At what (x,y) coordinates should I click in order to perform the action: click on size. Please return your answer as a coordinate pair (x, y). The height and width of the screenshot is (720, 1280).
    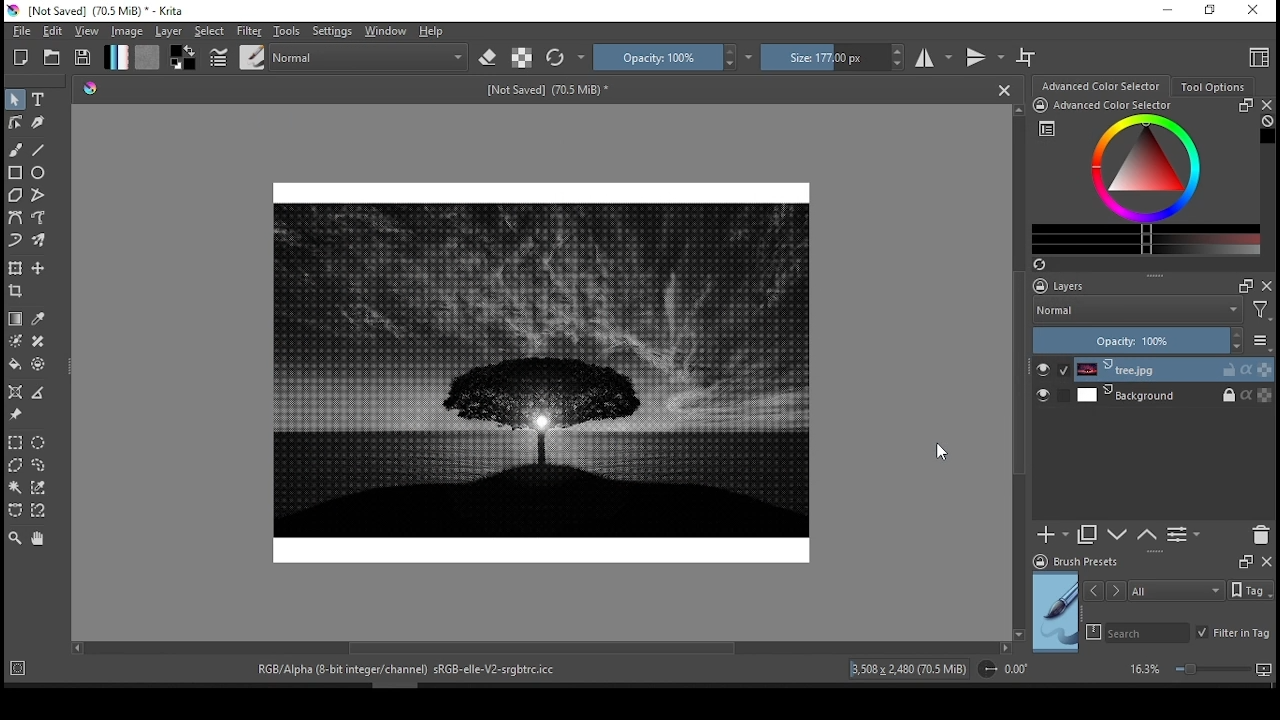
    Looking at the image, I should click on (541, 92).